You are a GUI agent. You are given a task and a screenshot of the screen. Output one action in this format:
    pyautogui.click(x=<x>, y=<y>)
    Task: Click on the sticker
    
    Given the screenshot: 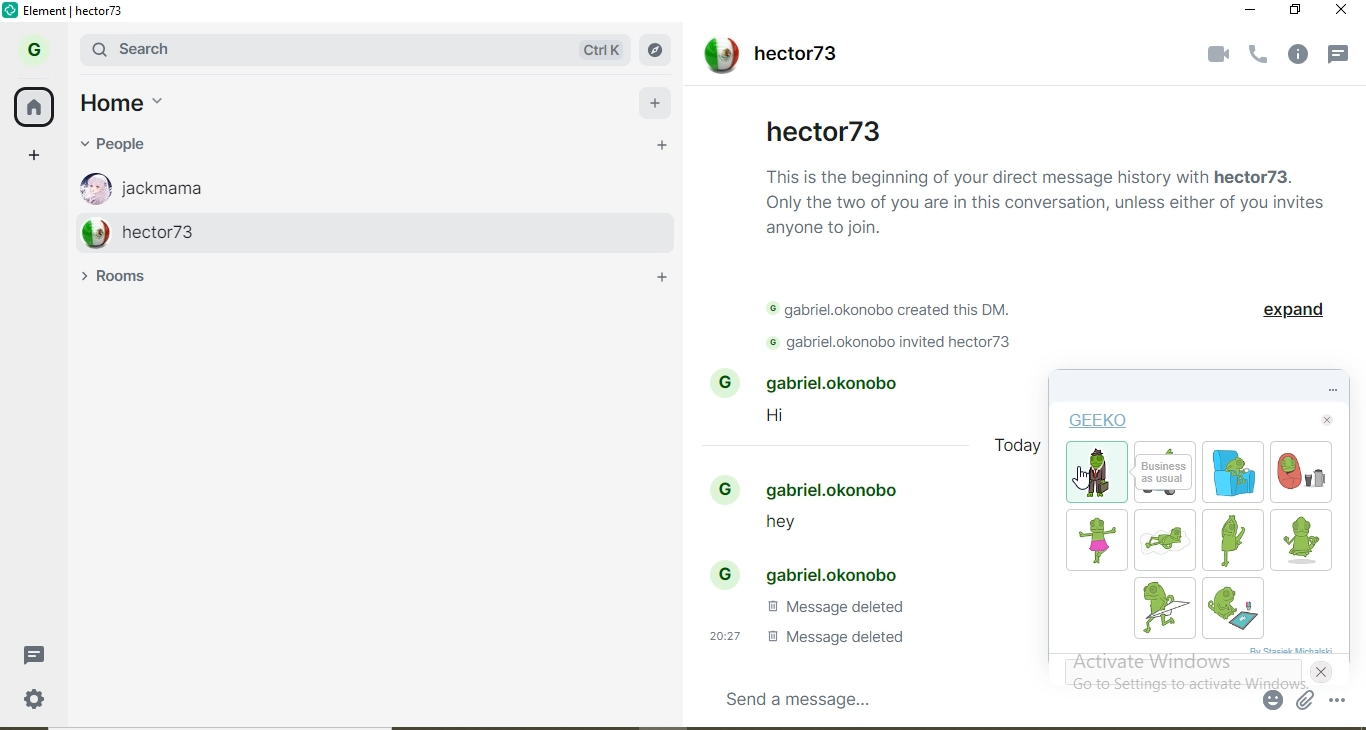 What is the action you would take?
    pyautogui.click(x=1162, y=541)
    